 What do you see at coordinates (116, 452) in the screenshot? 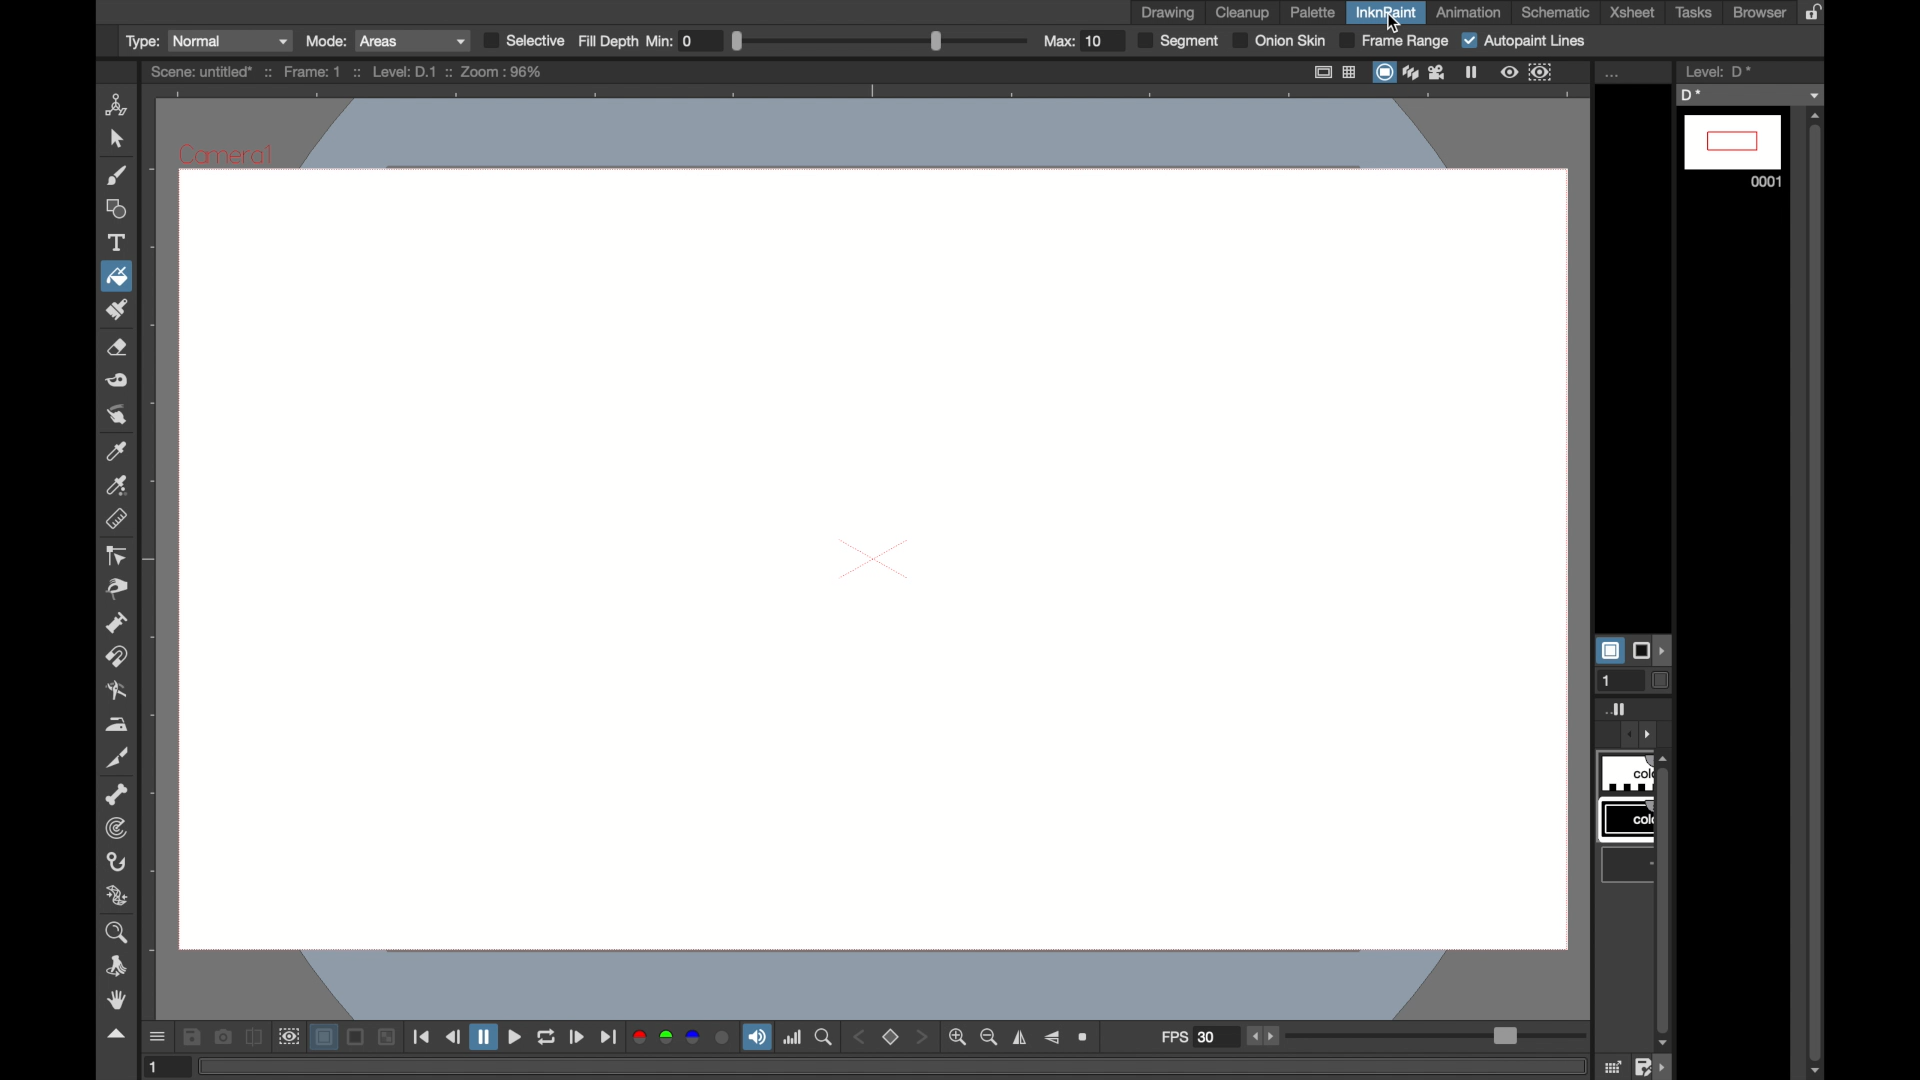
I see `color picker tool` at bounding box center [116, 452].